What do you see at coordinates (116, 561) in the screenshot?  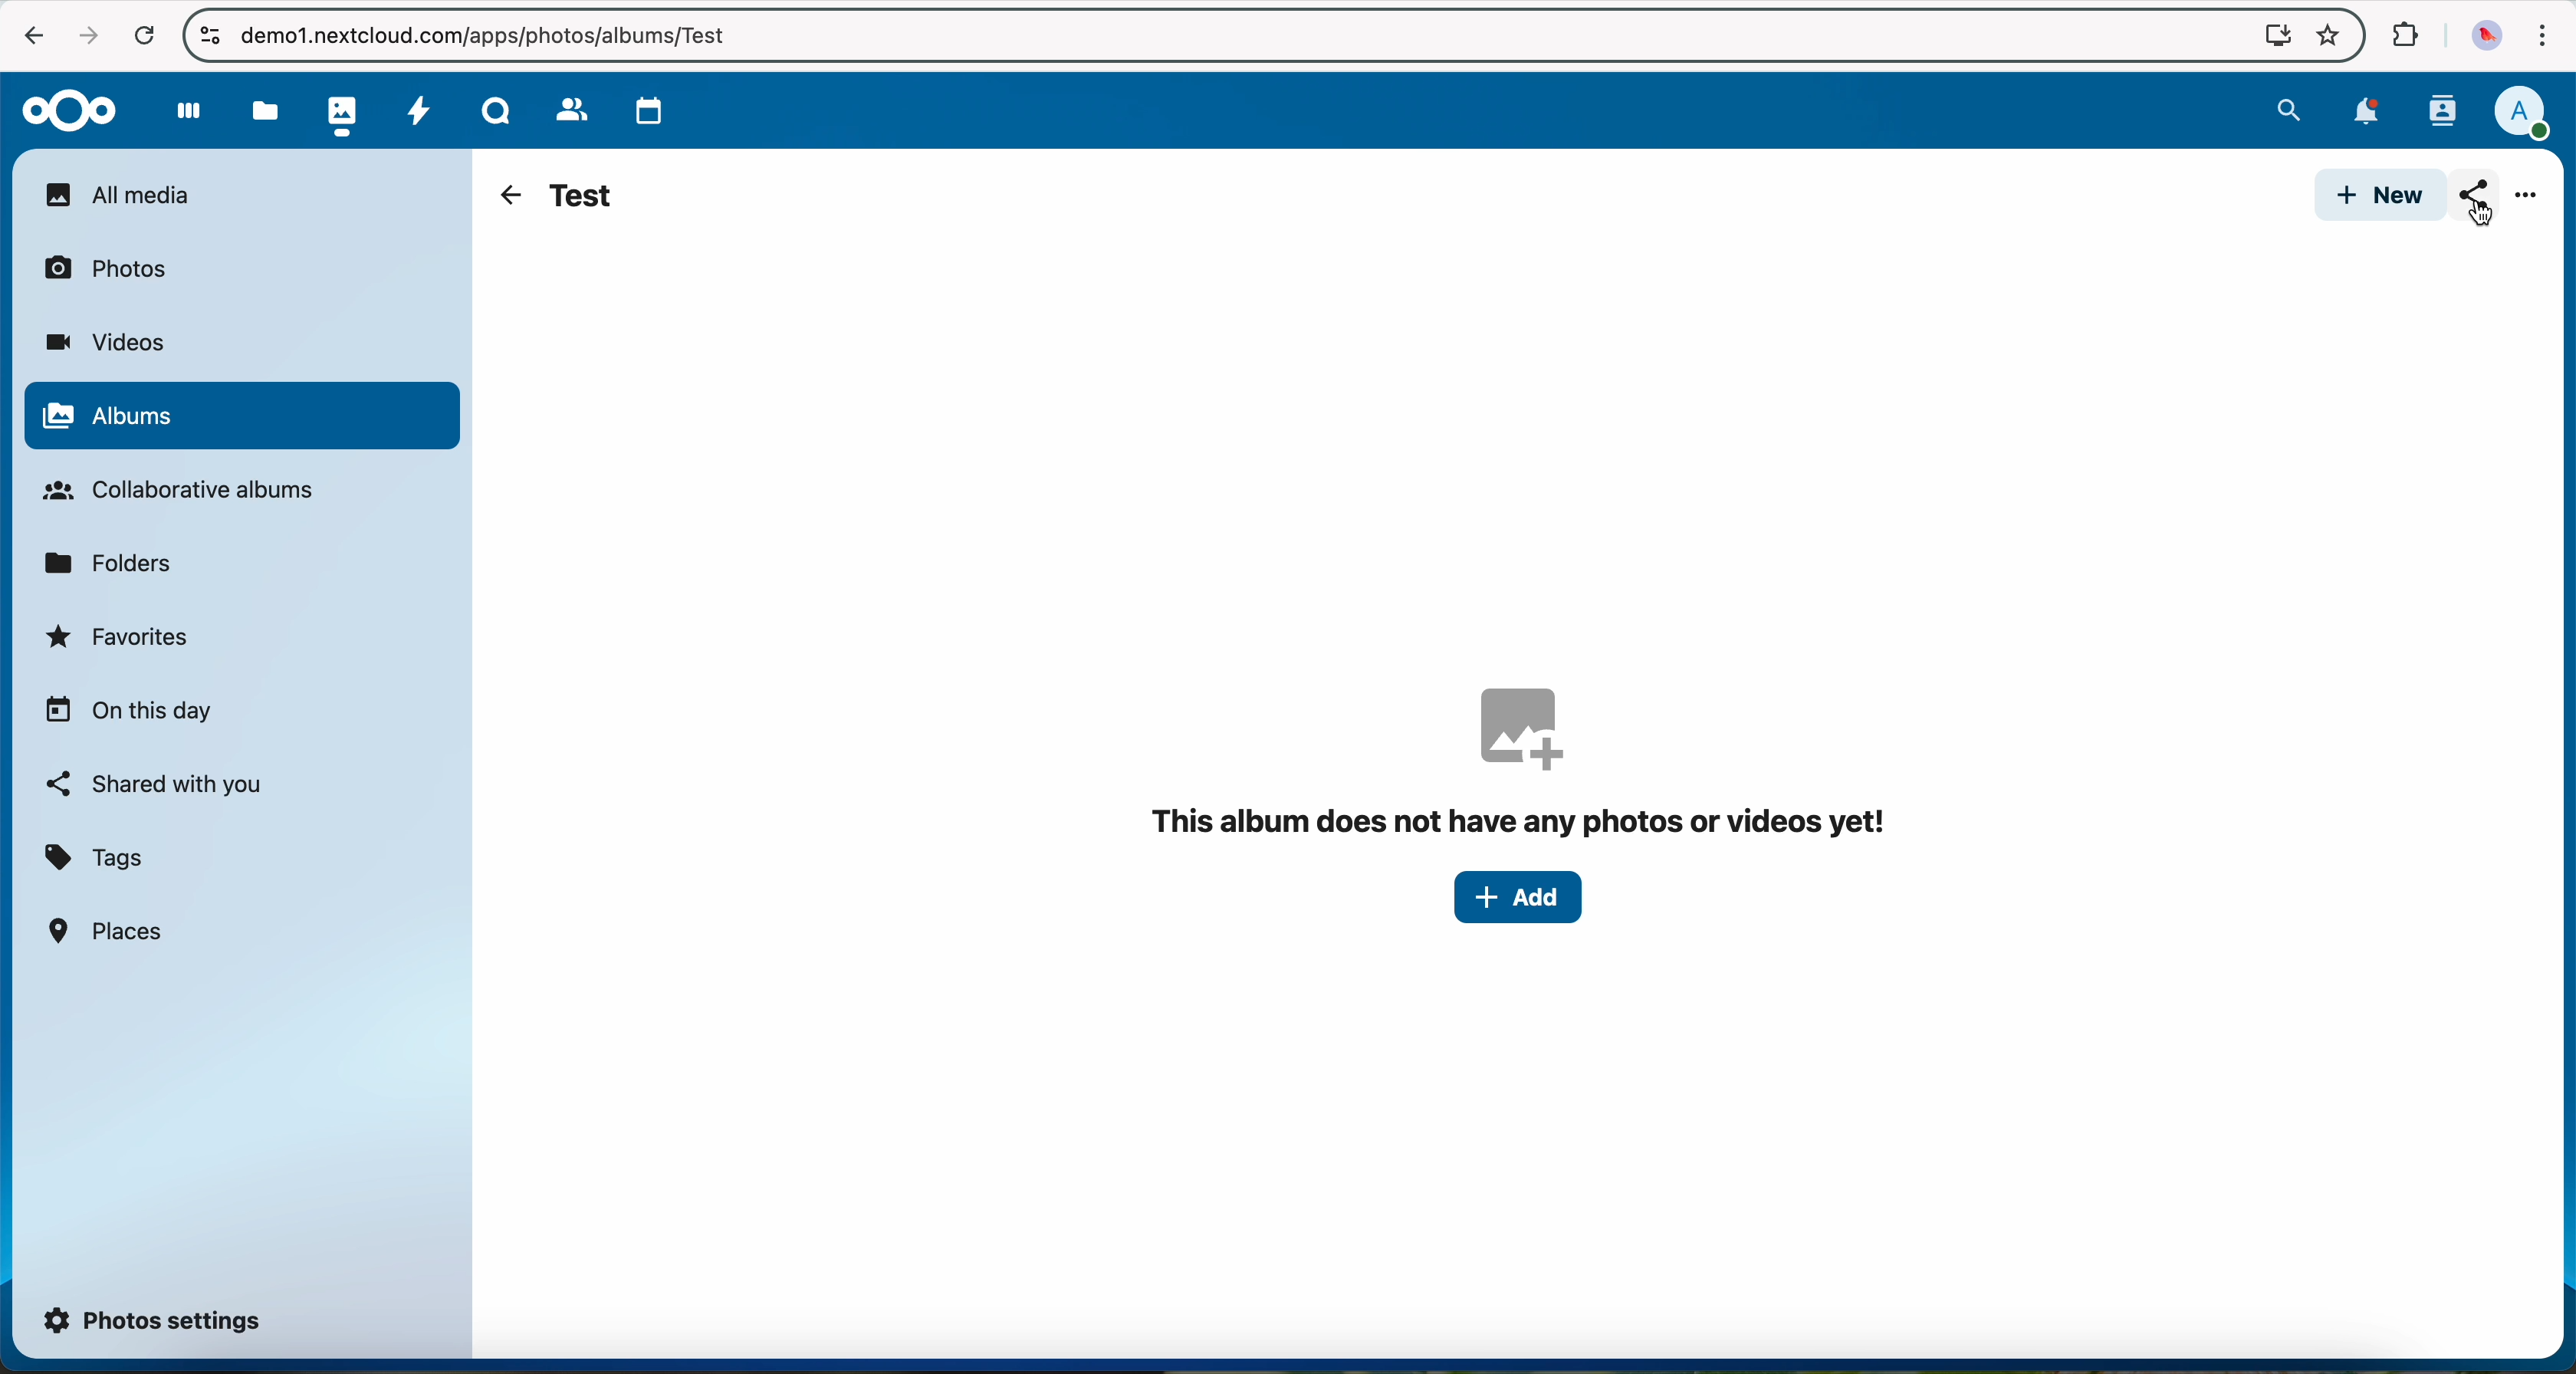 I see `folders` at bounding box center [116, 561].